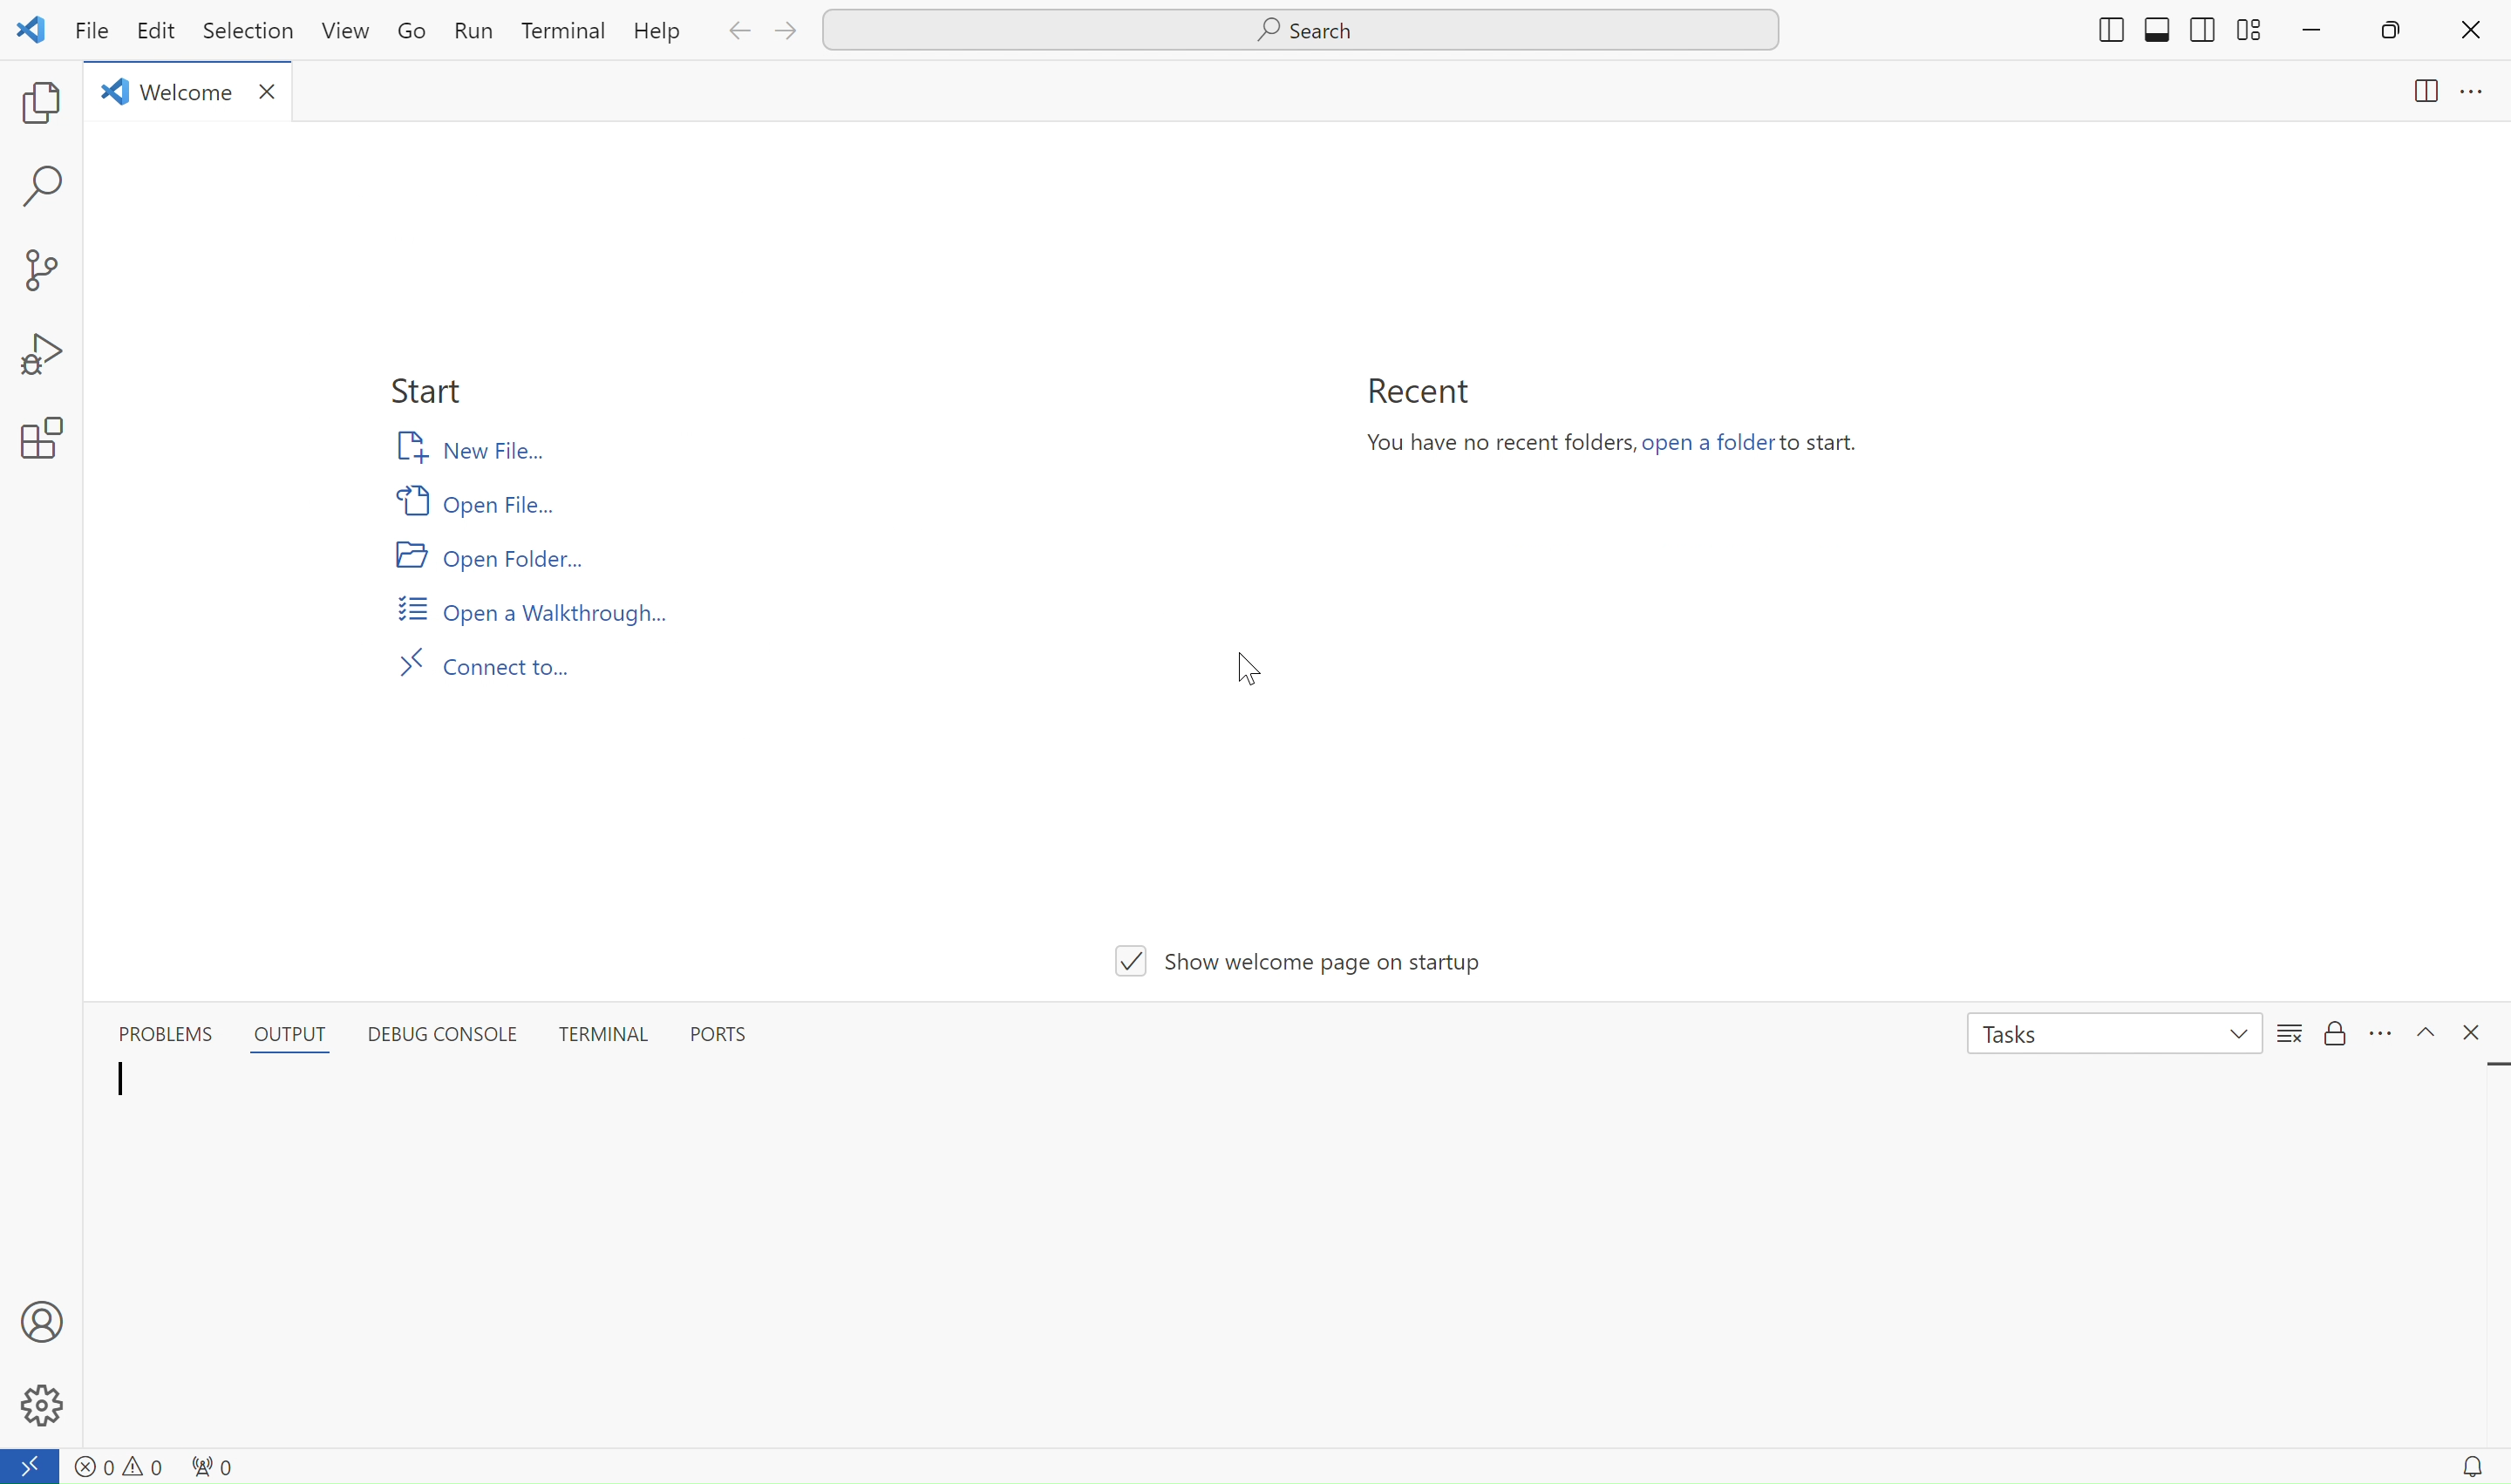  I want to click on change position, so click(2163, 35).